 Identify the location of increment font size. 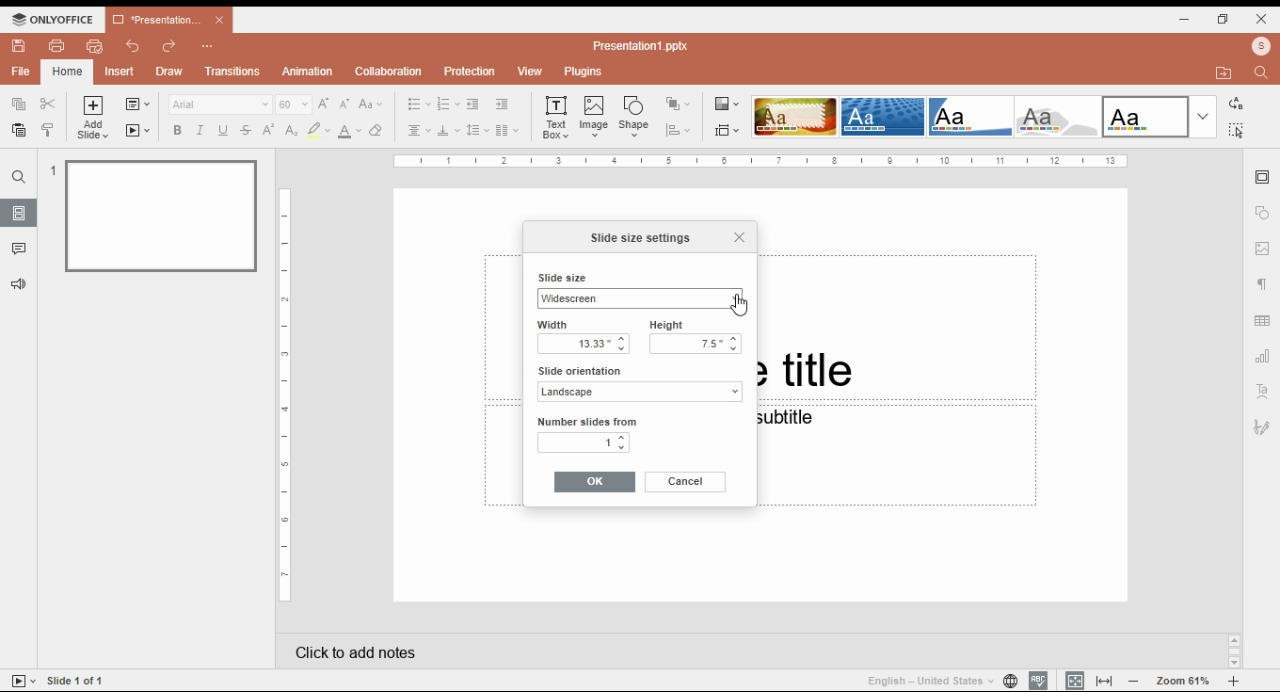
(323, 103).